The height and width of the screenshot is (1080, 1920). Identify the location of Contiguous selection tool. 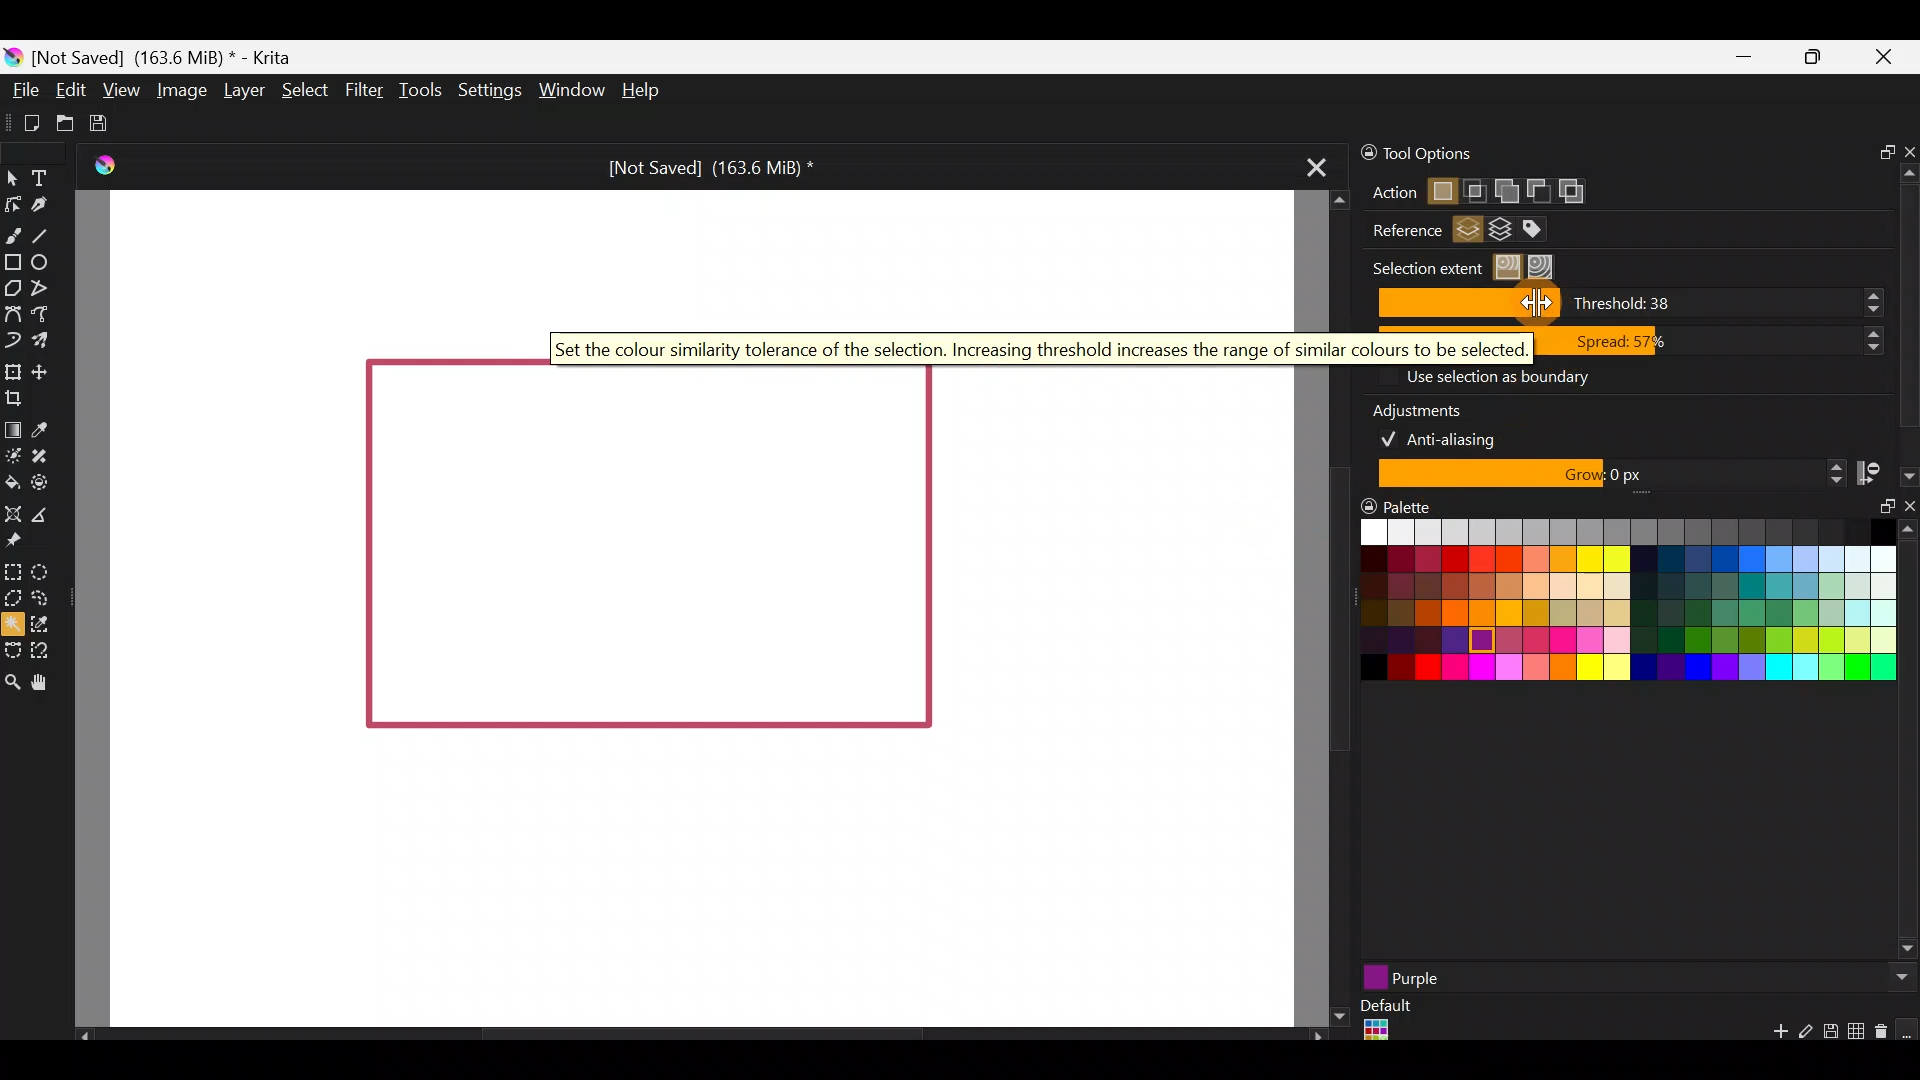
(14, 624).